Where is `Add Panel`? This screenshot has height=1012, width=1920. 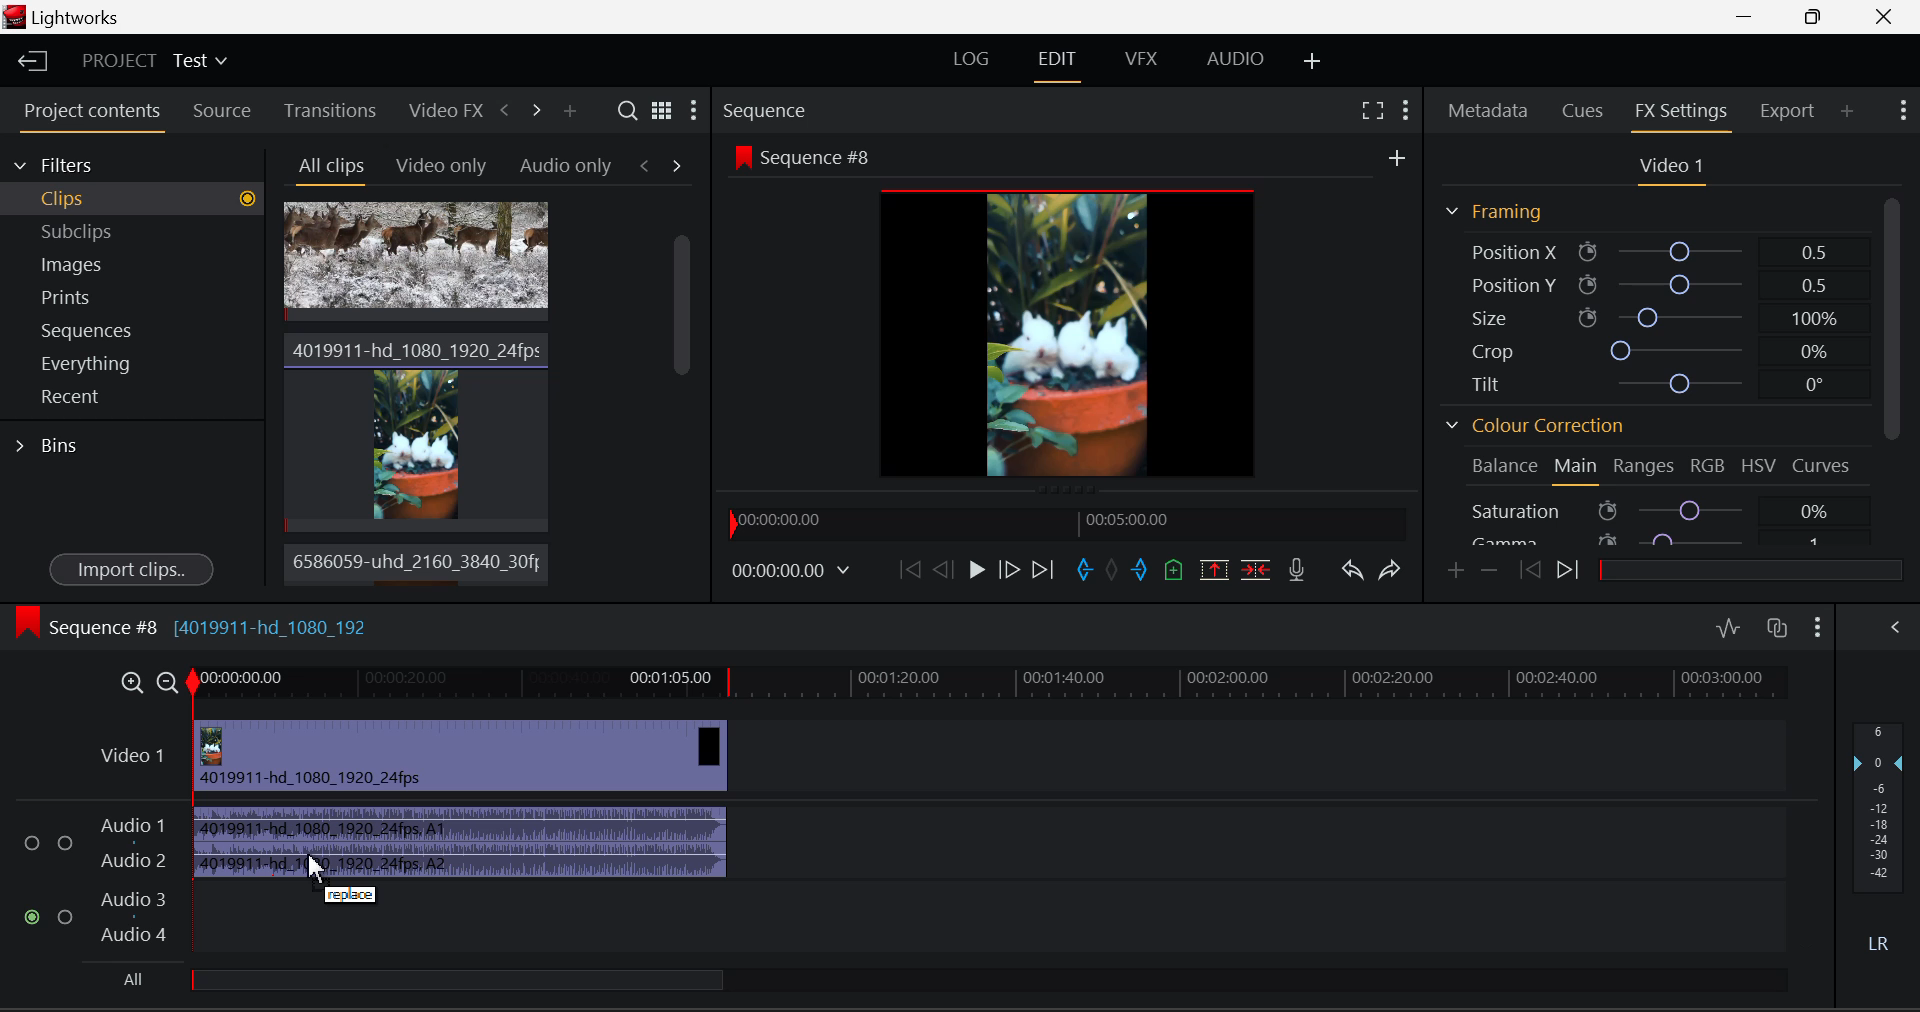
Add Panel is located at coordinates (569, 110).